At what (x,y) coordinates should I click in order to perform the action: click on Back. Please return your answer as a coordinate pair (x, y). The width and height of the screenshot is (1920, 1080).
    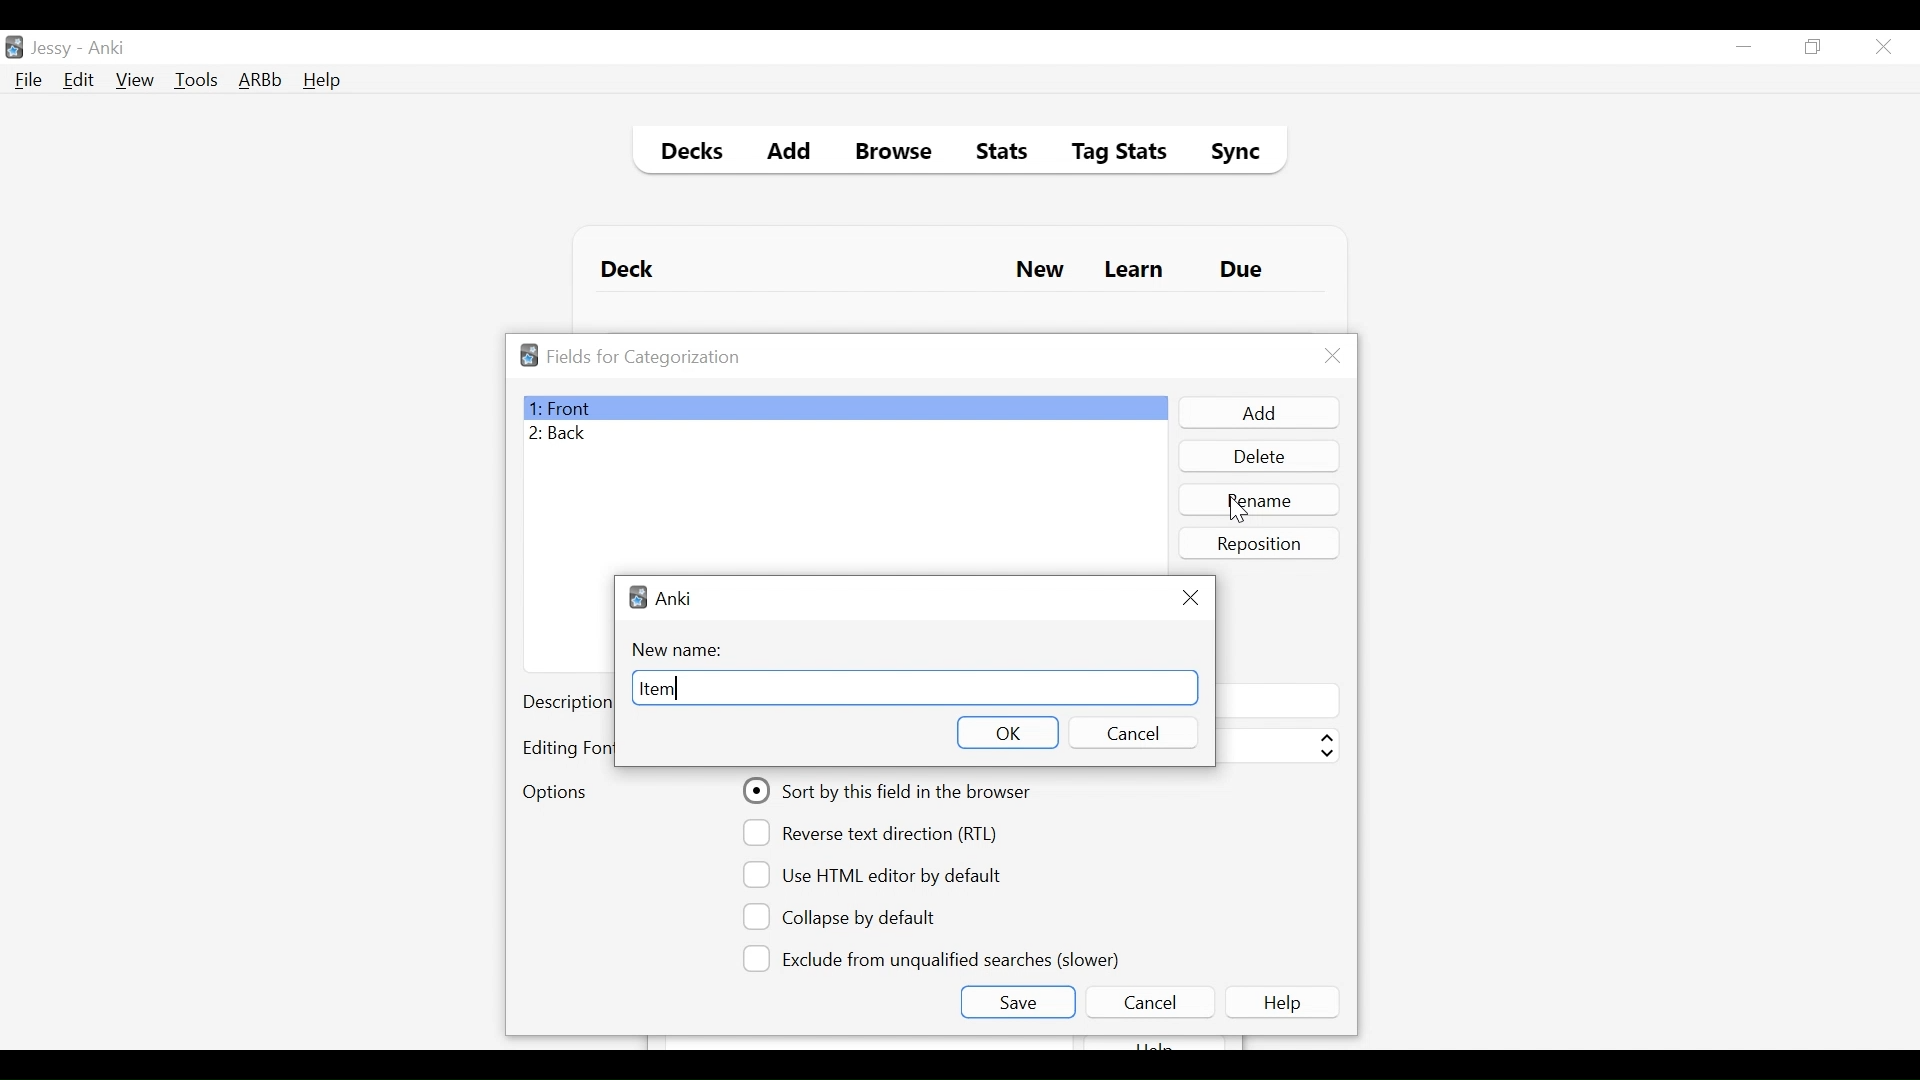
    Looking at the image, I should click on (563, 435).